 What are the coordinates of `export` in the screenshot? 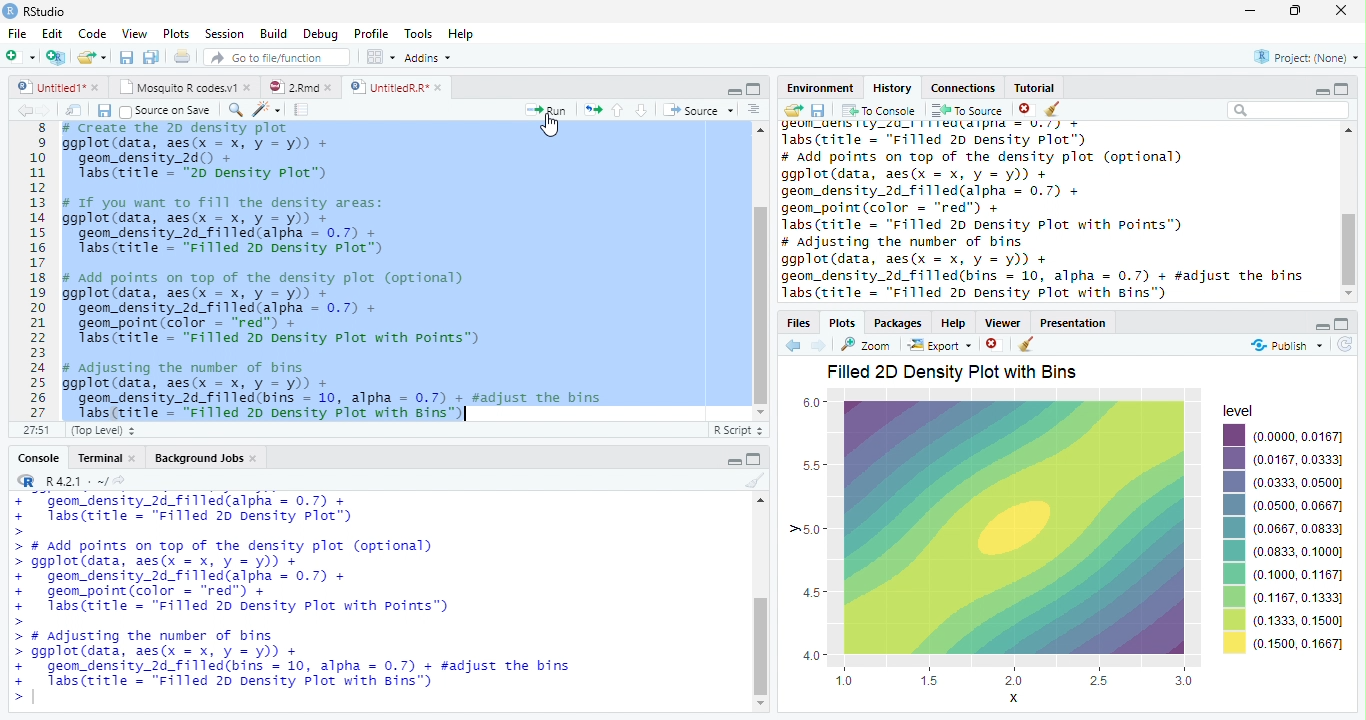 It's located at (939, 346).